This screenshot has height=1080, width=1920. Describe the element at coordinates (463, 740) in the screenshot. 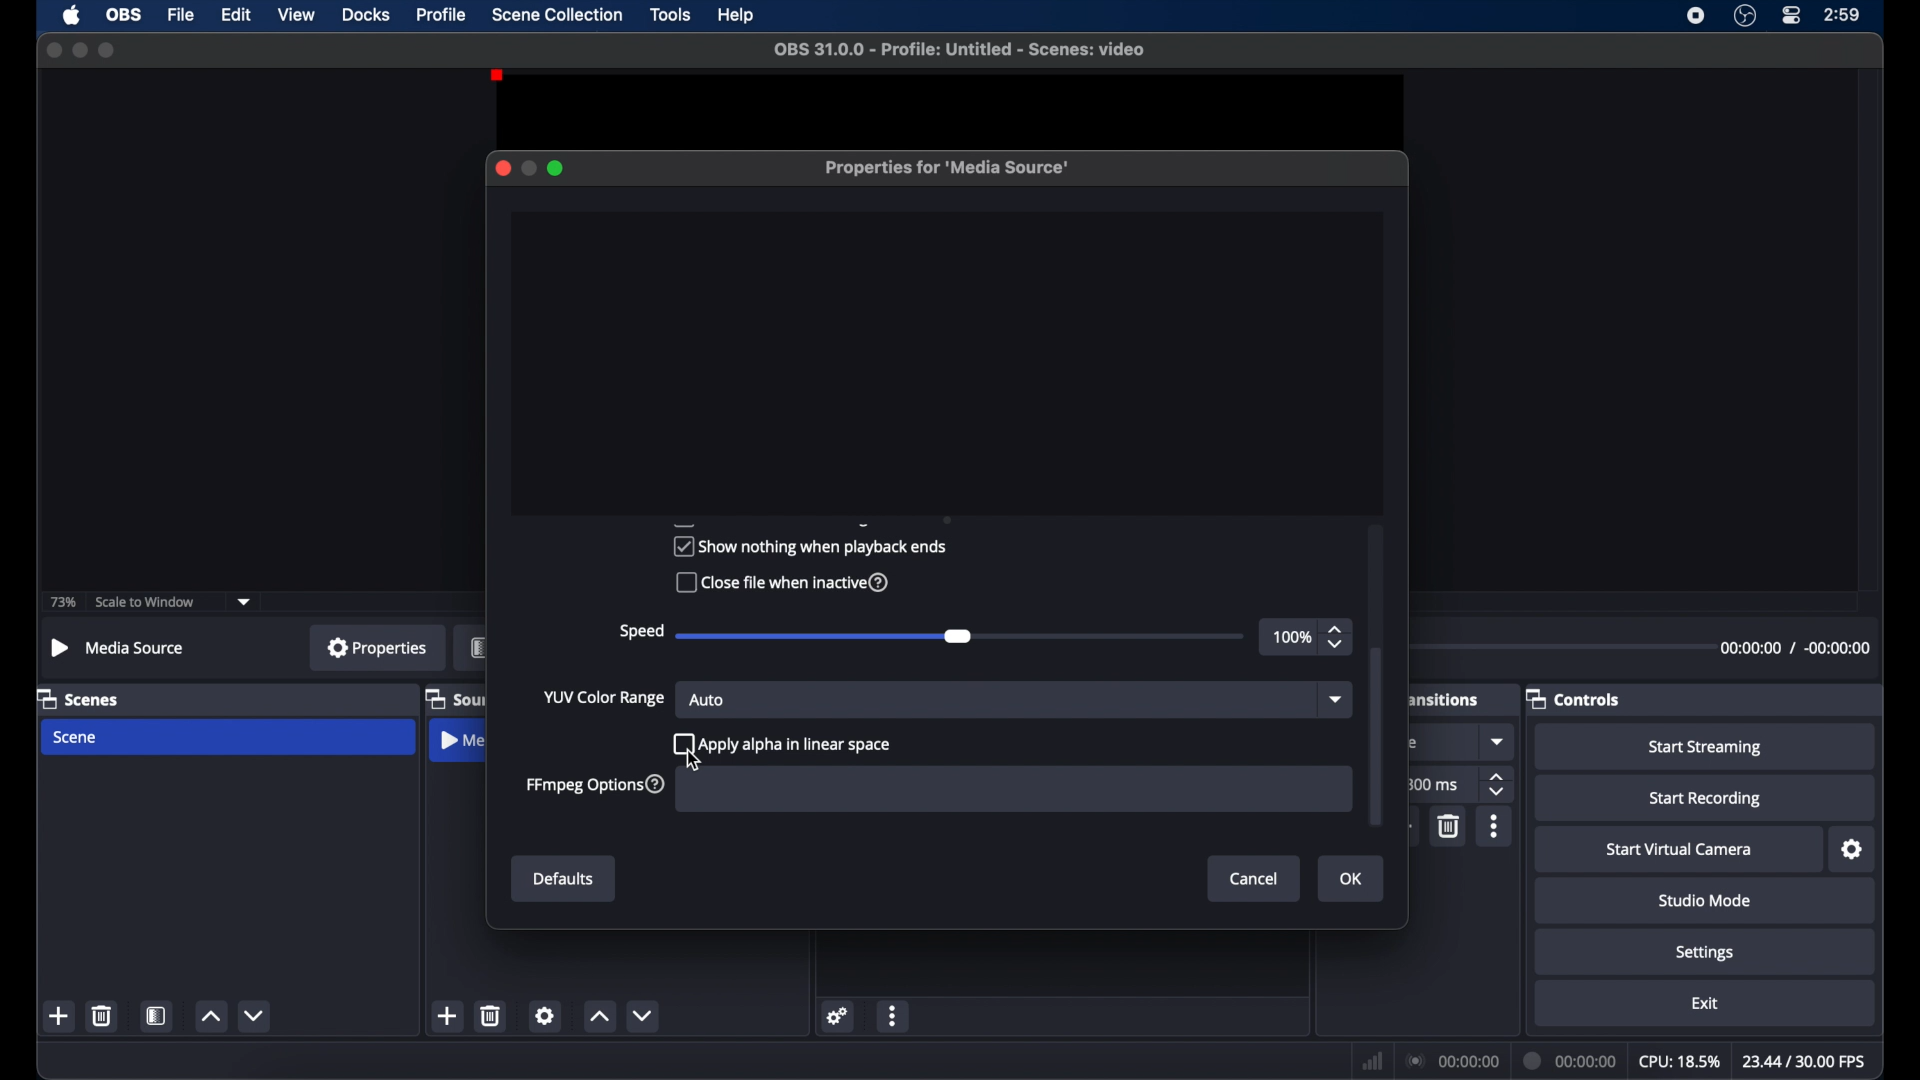

I see `obscure label` at that location.